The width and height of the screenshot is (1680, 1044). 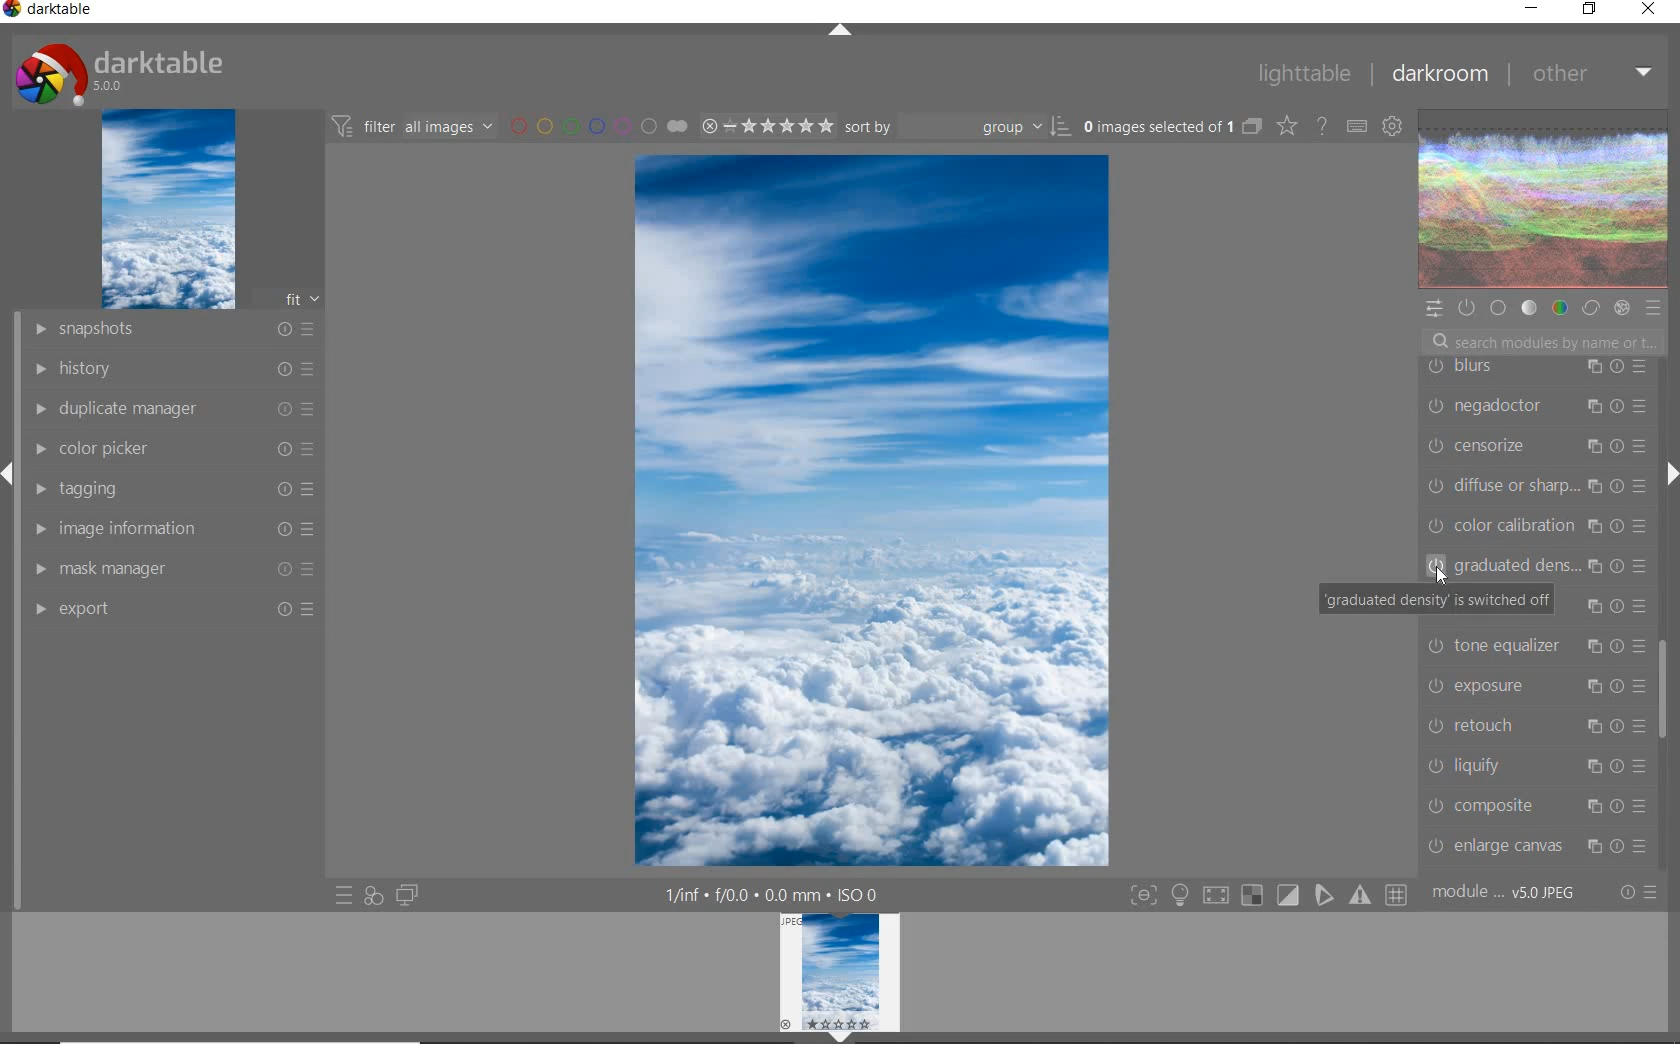 I want to click on SHOW ONLY ACTIVE MODULES, so click(x=1467, y=307).